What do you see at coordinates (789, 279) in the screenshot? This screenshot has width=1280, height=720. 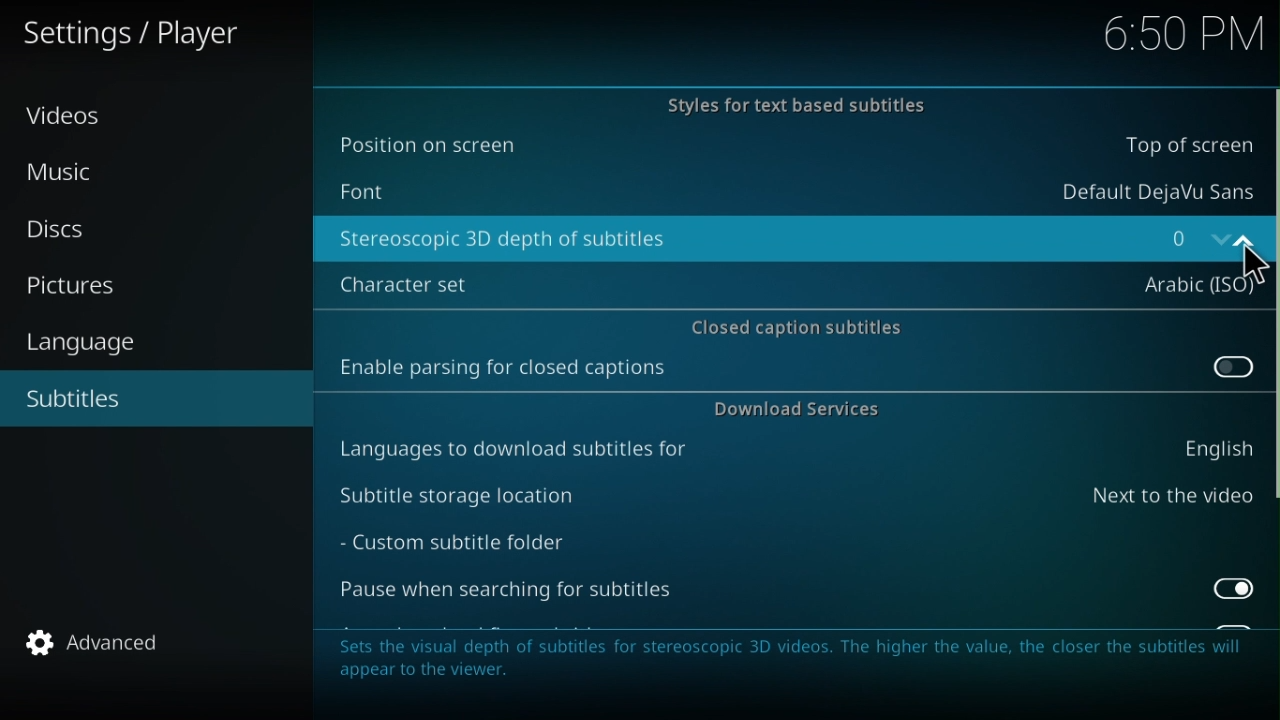 I see `Character set` at bounding box center [789, 279].